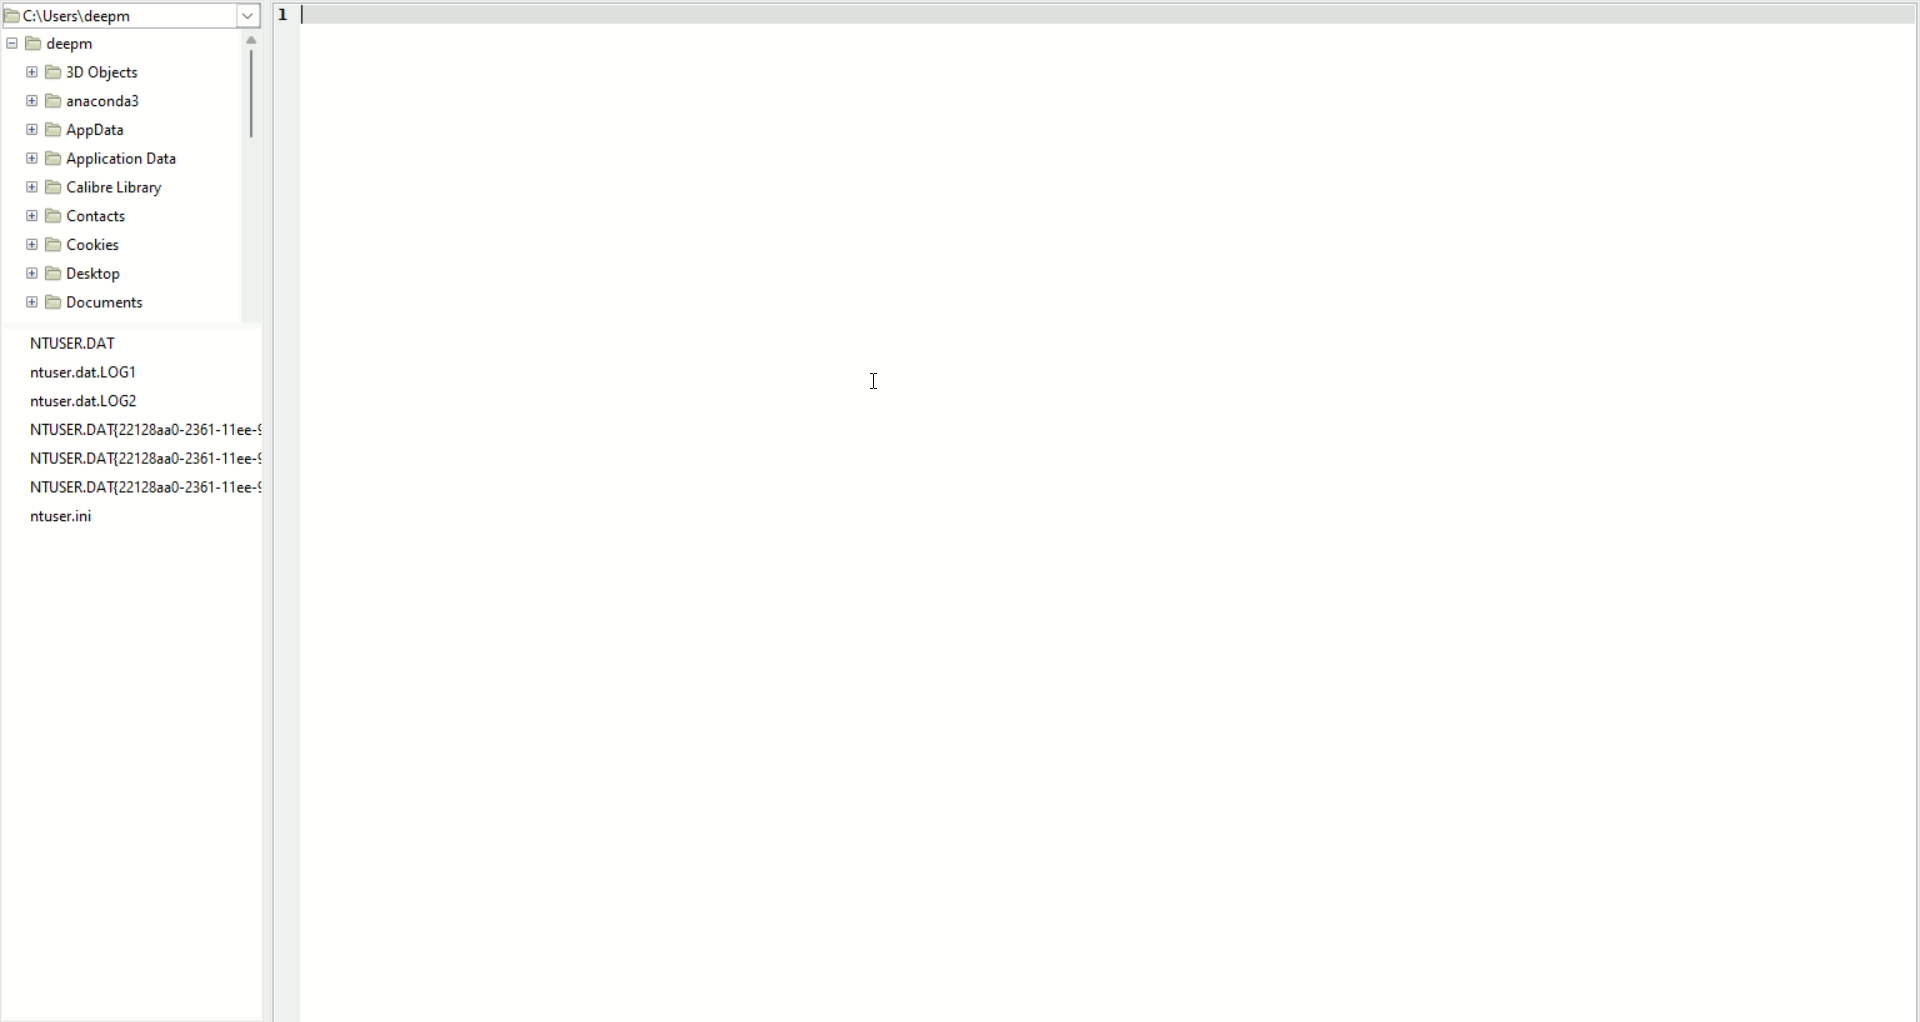 This screenshot has height=1022, width=1920. What do you see at coordinates (1112, 521) in the screenshot?
I see `editor` at bounding box center [1112, 521].